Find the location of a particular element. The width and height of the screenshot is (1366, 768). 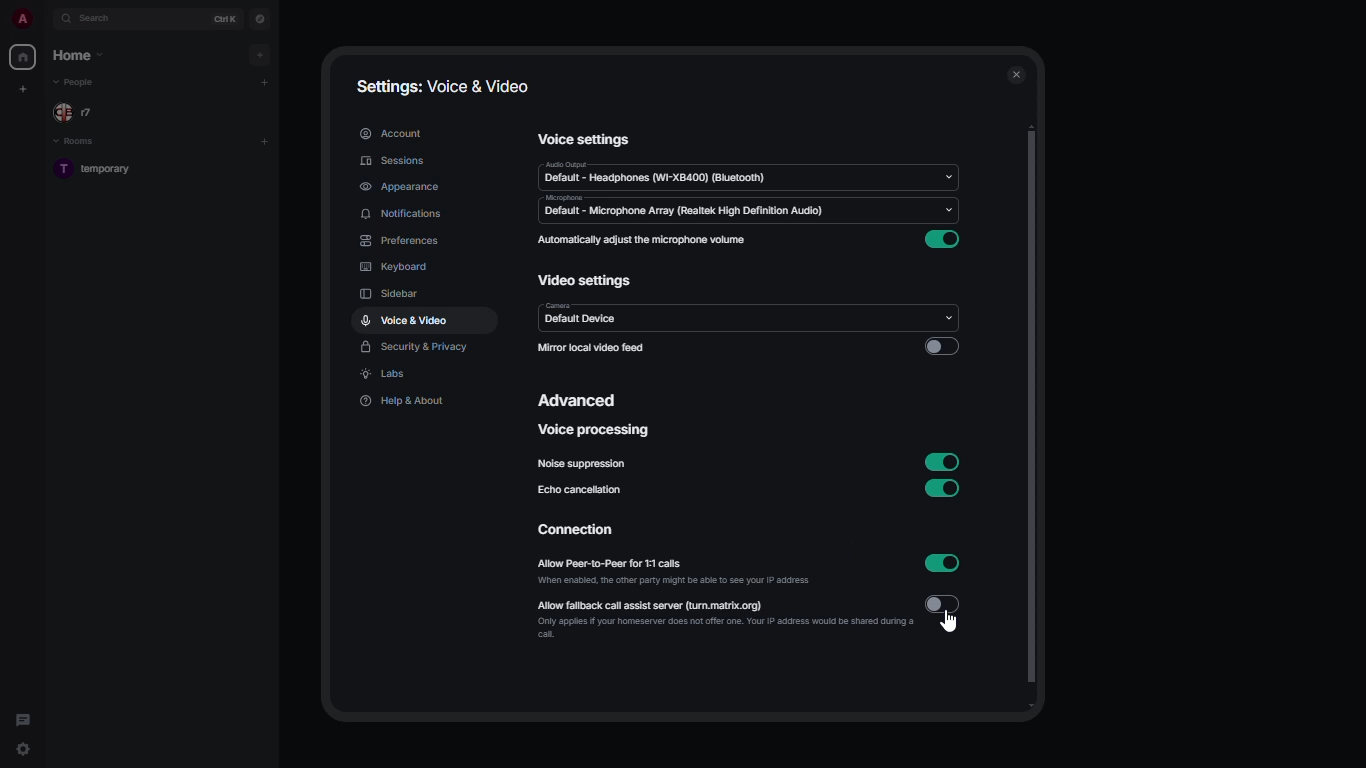

appearance is located at coordinates (398, 188).